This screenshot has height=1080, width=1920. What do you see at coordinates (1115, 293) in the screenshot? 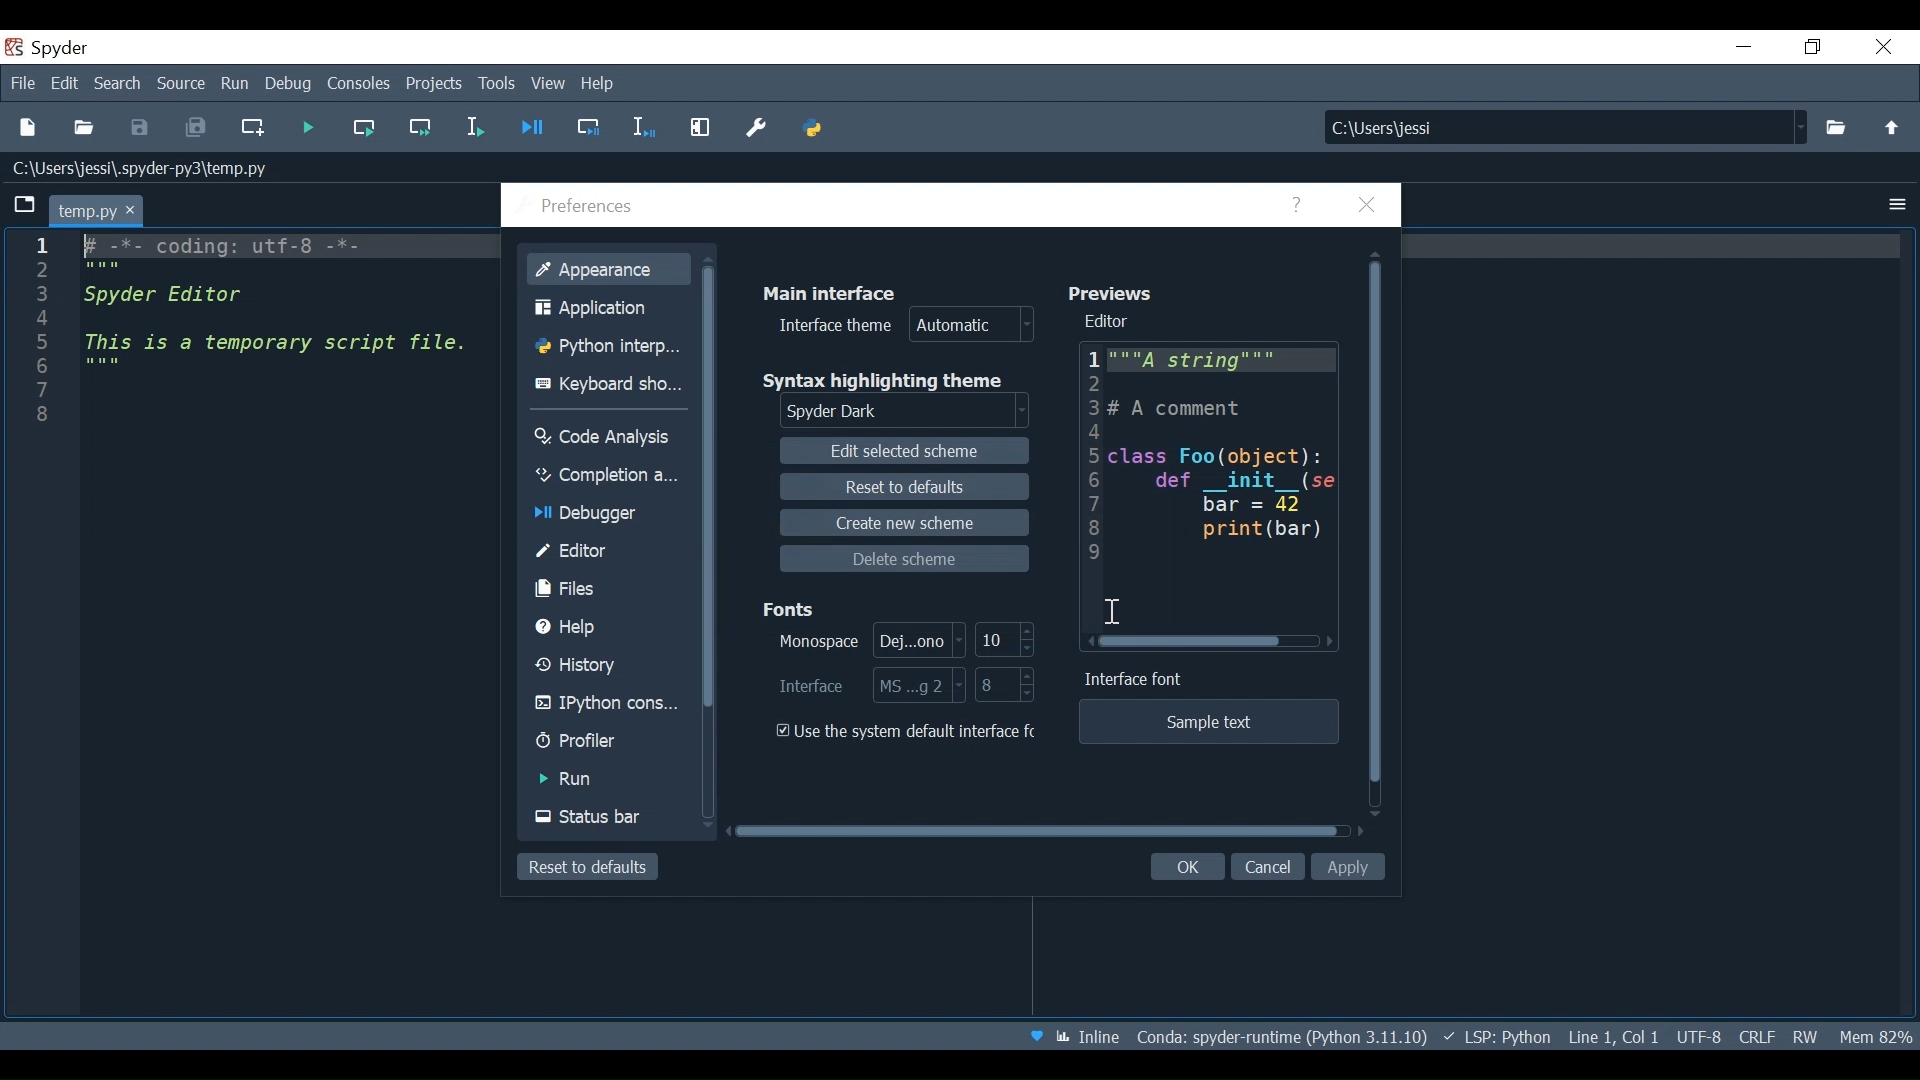
I see `Previews` at bounding box center [1115, 293].